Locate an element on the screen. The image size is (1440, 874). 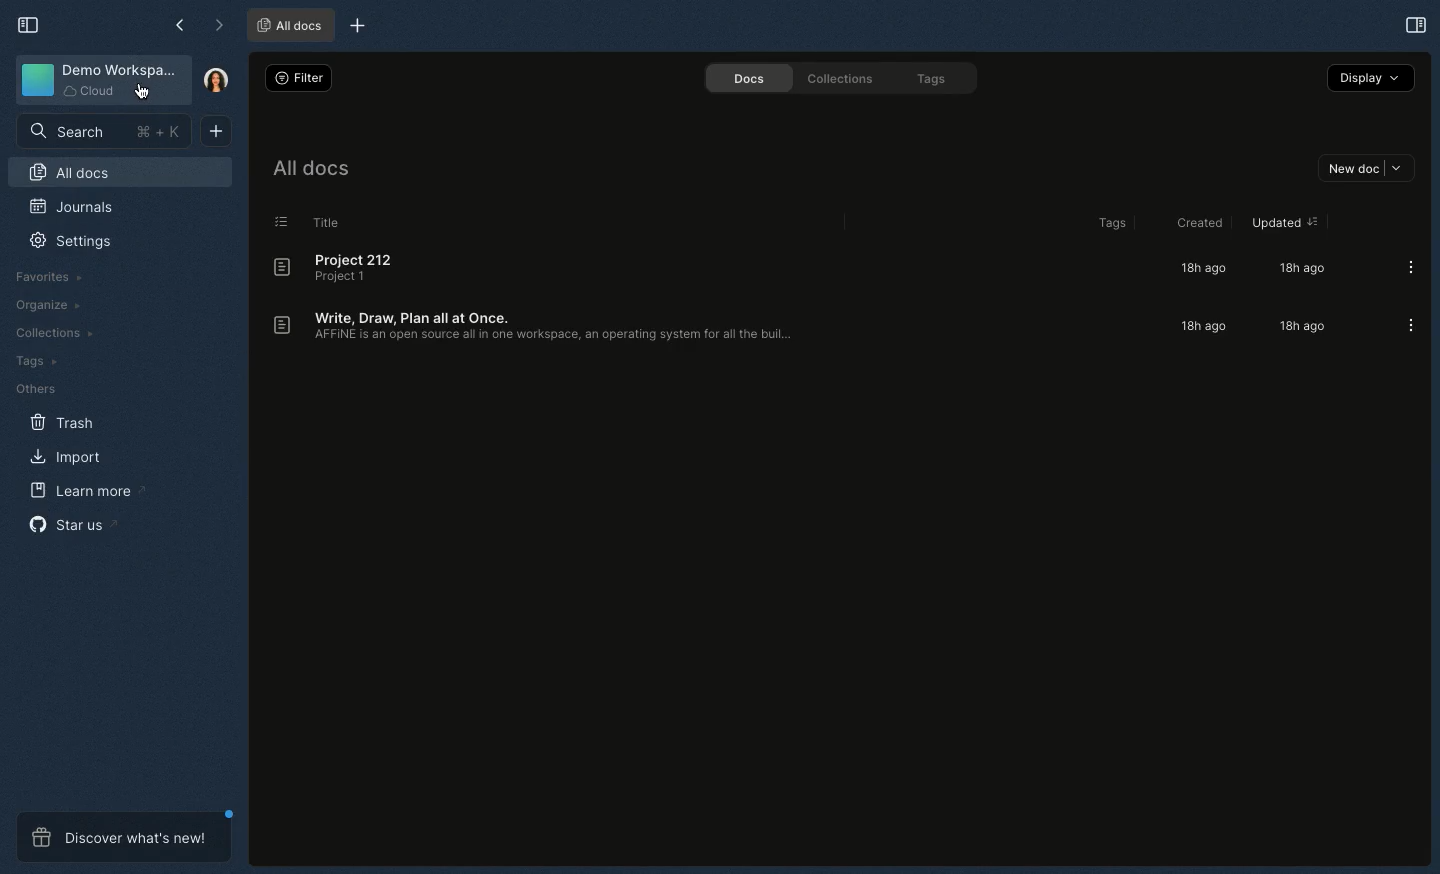
Docs is located at coordinates (744, 79).